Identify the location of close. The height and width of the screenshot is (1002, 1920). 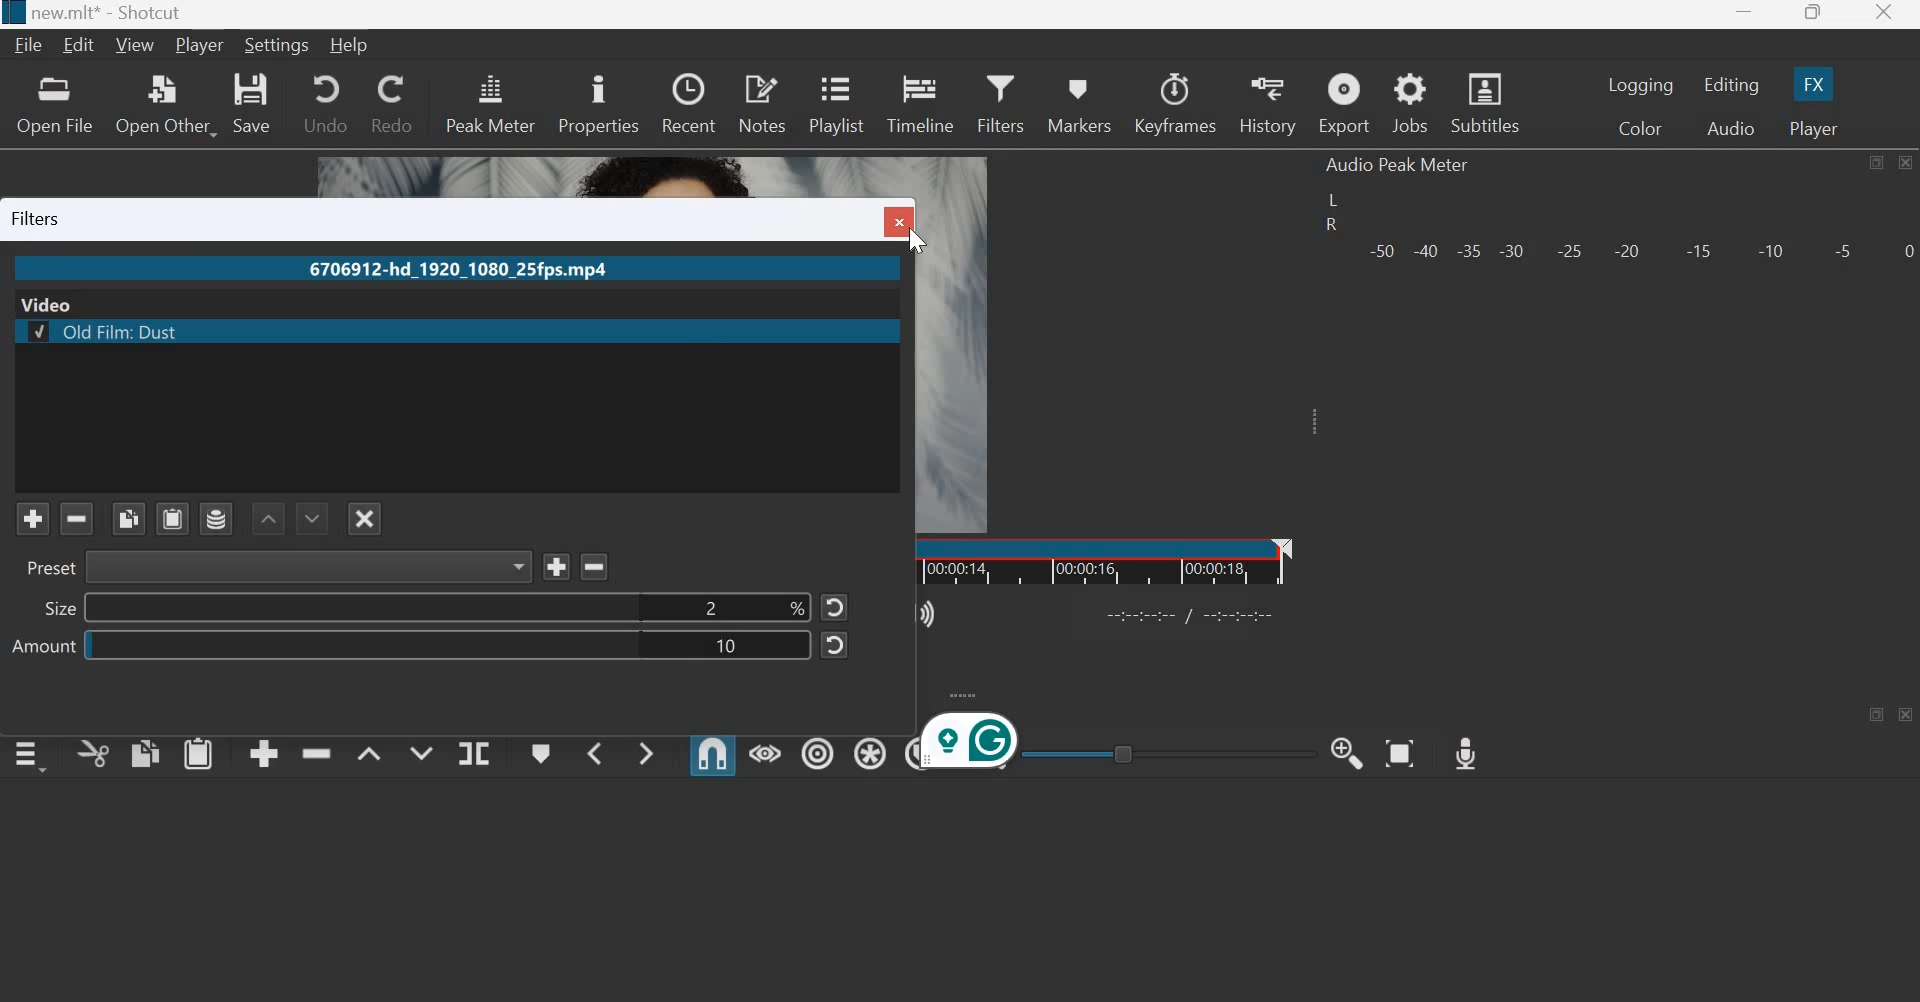
(1904, 162).